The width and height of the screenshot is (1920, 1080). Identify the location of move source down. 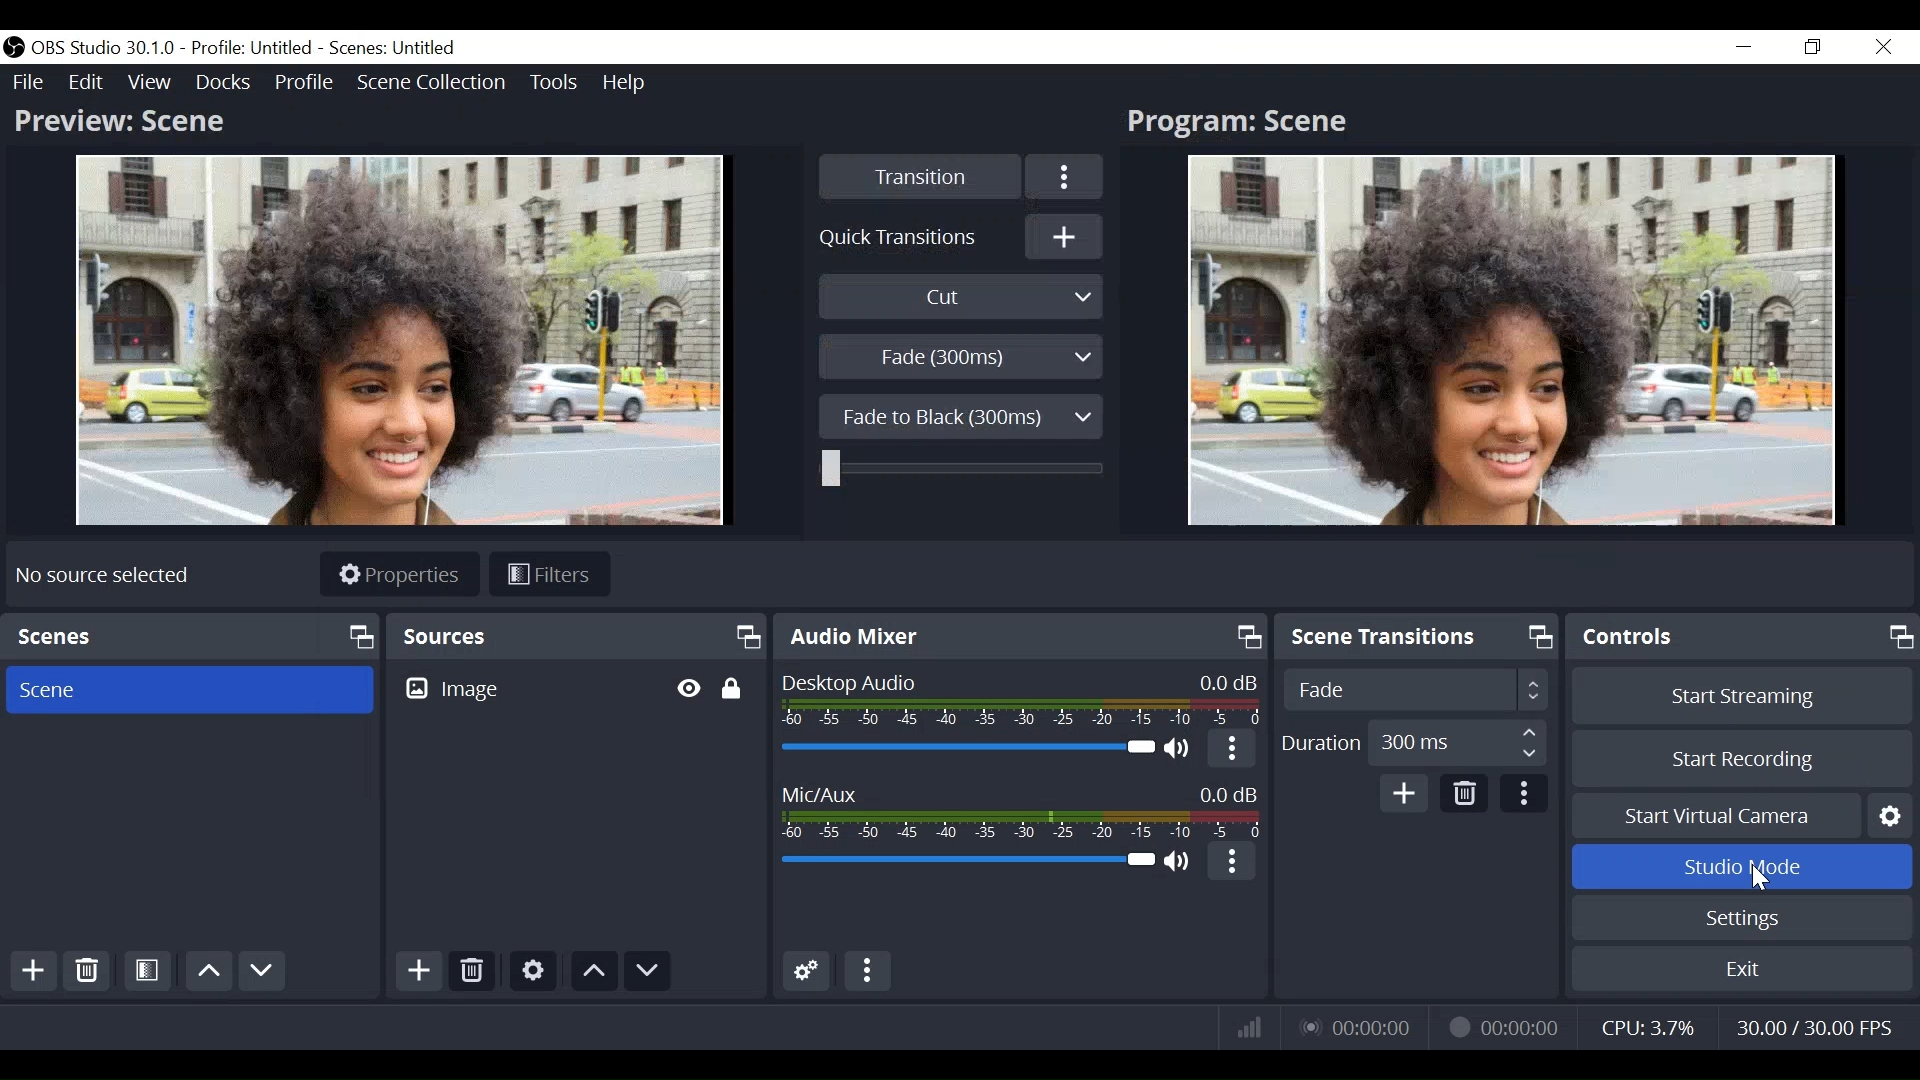
(649, 972).